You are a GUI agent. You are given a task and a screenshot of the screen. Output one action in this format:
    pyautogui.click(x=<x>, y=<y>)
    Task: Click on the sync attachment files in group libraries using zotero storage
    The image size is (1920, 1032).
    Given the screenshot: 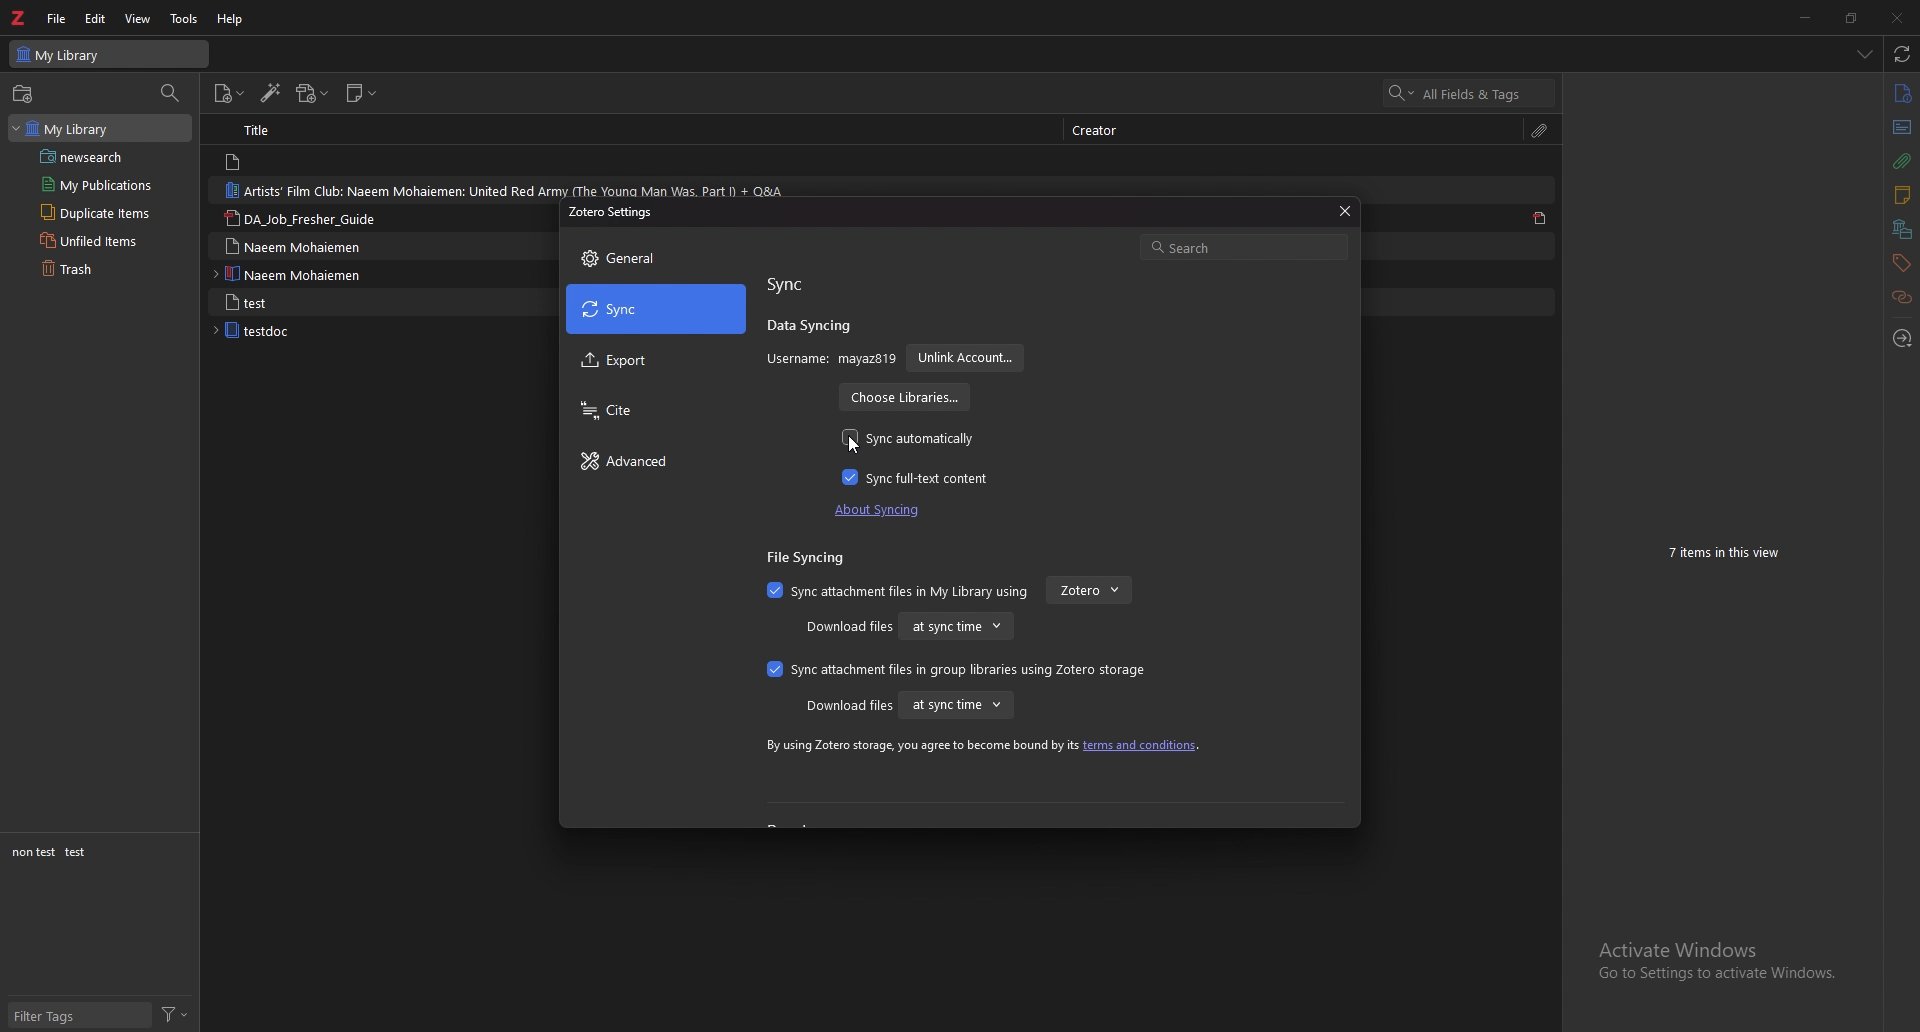 What is the action you would take?
    pyautogui.click(x=952, y=669)
    